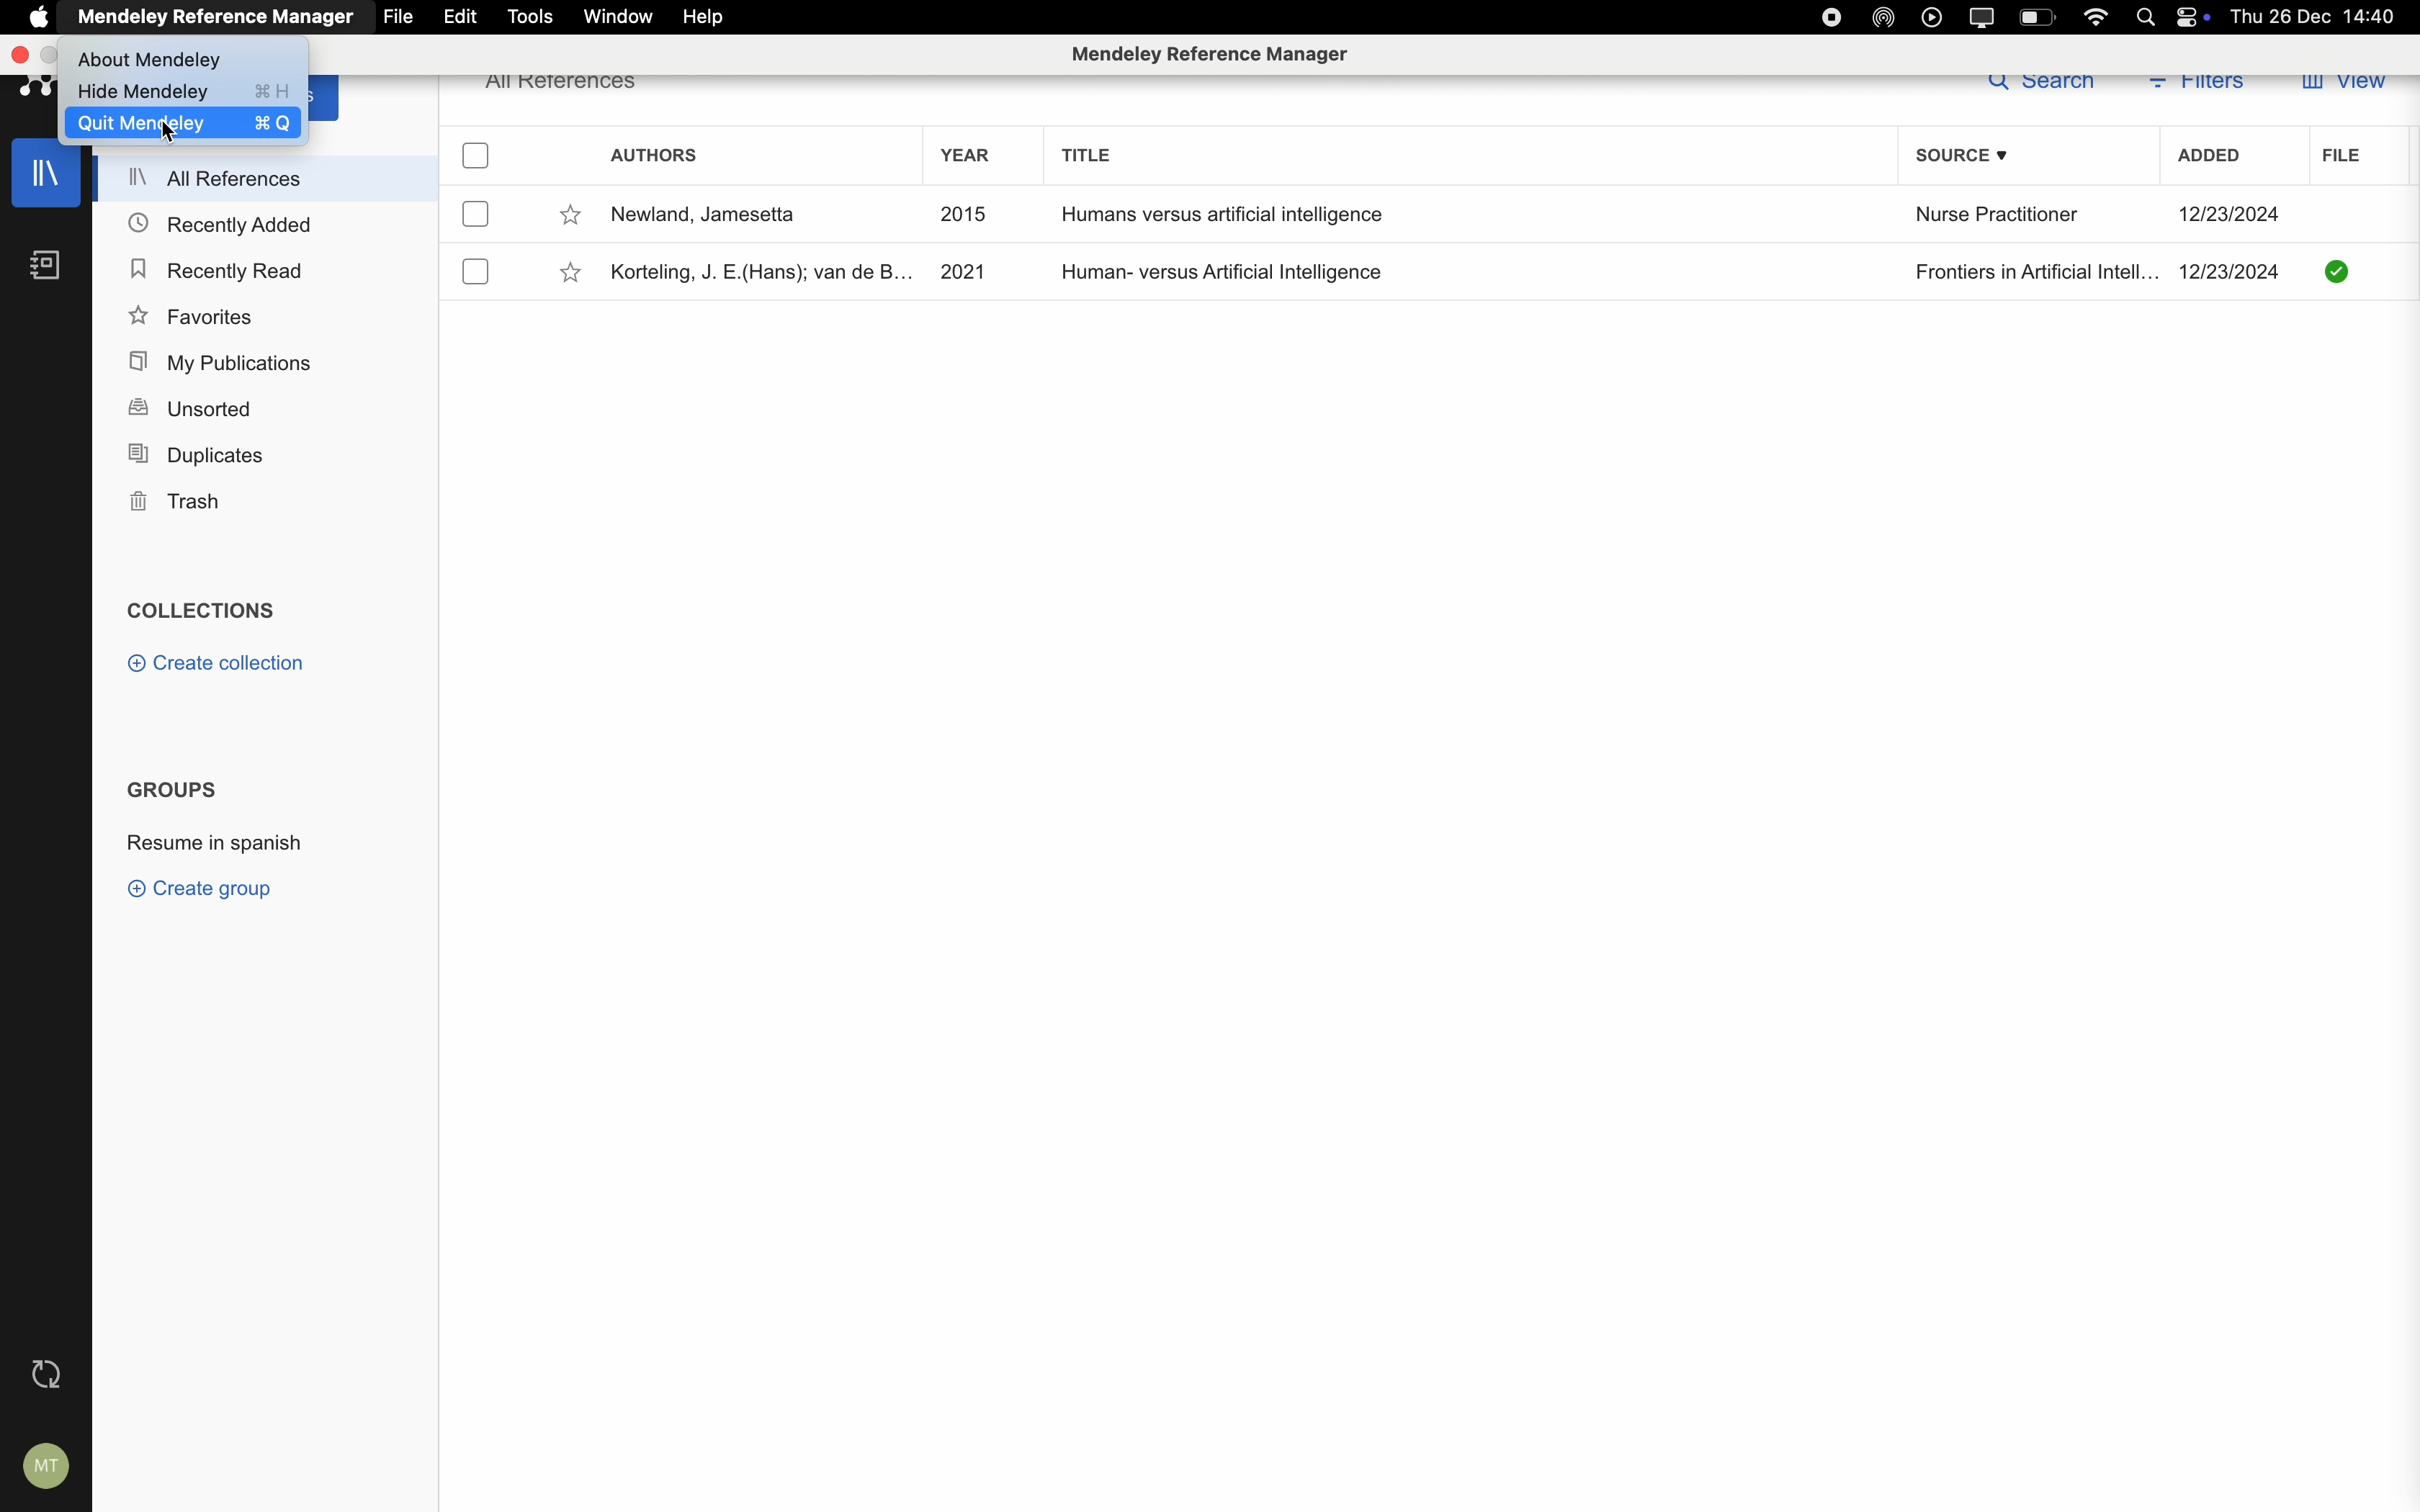 Image resolution: width=2420 pixels, height=1512 pixels. Describe the element at coordinates (707, 214) in the screenshot. I see `Newland, Jamesetta` at that location.